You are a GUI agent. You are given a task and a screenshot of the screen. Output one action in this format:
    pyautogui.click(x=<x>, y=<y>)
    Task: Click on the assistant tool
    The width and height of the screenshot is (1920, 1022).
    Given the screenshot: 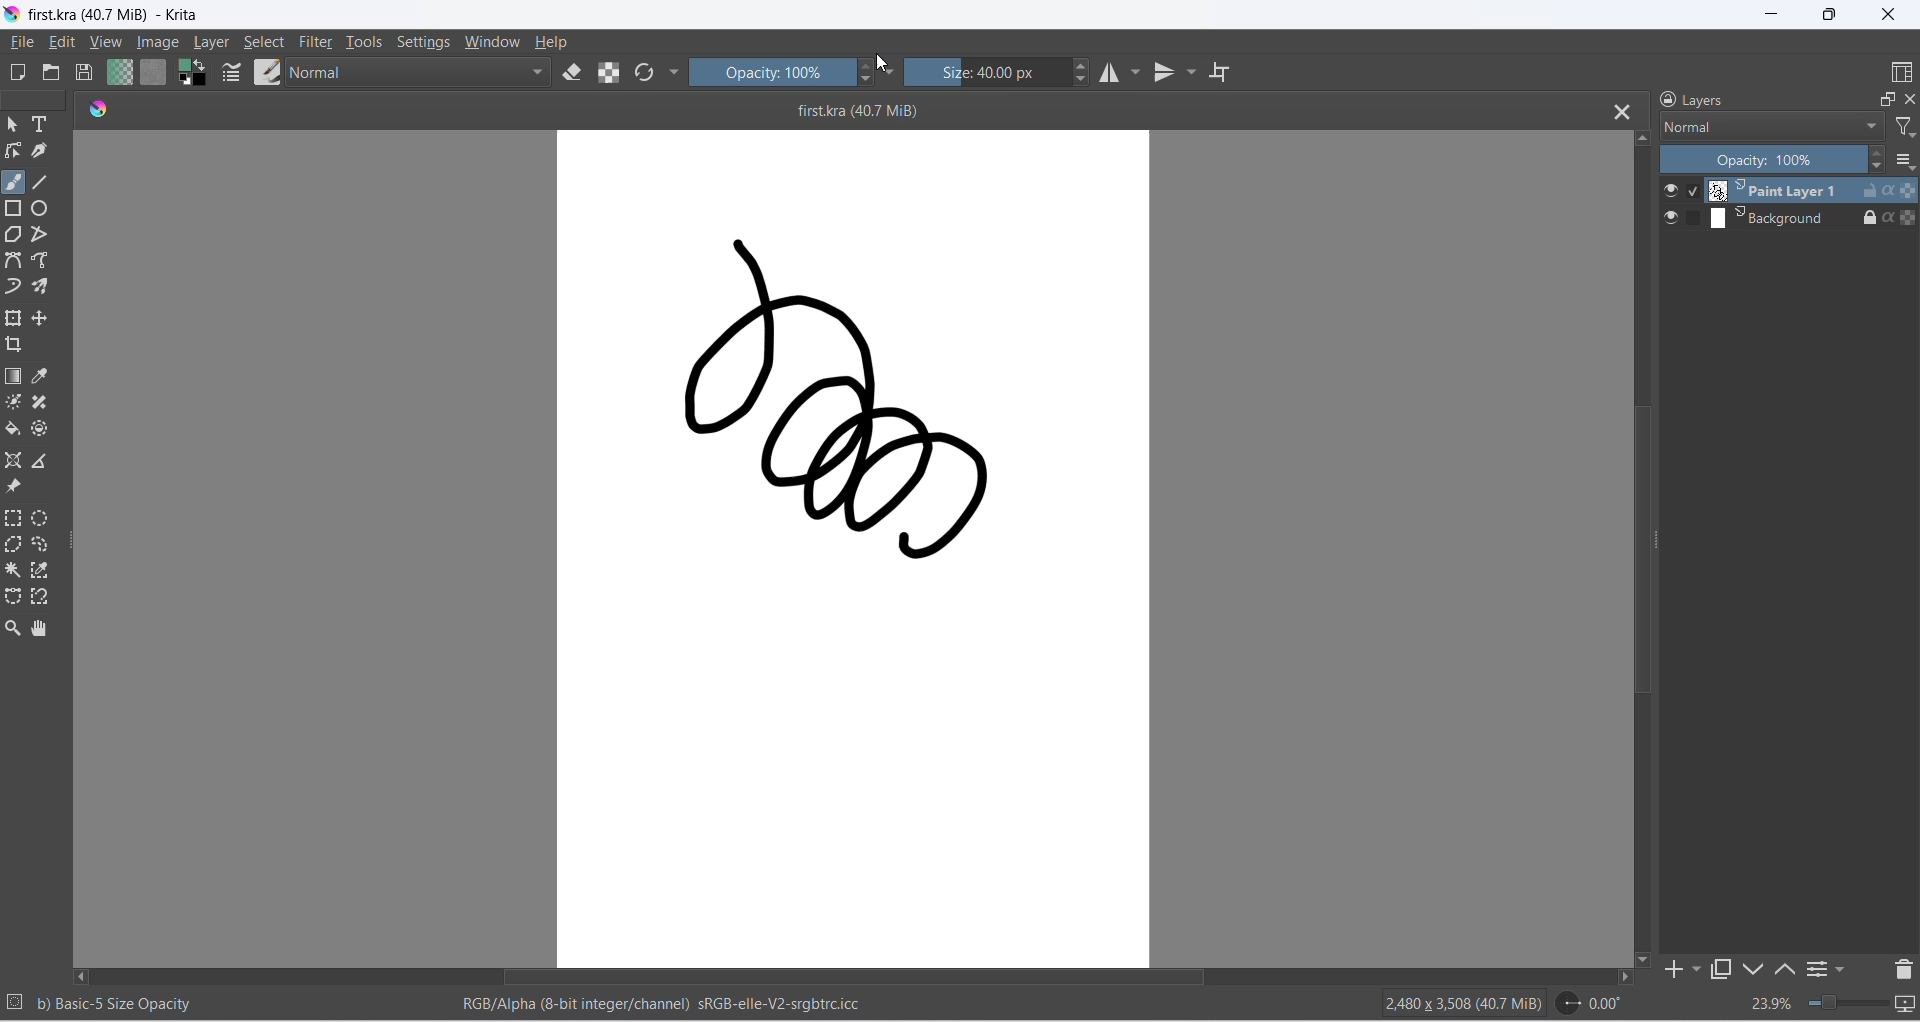 What is the action you would take?
    pyautogui.click(x=13, y=461)
    